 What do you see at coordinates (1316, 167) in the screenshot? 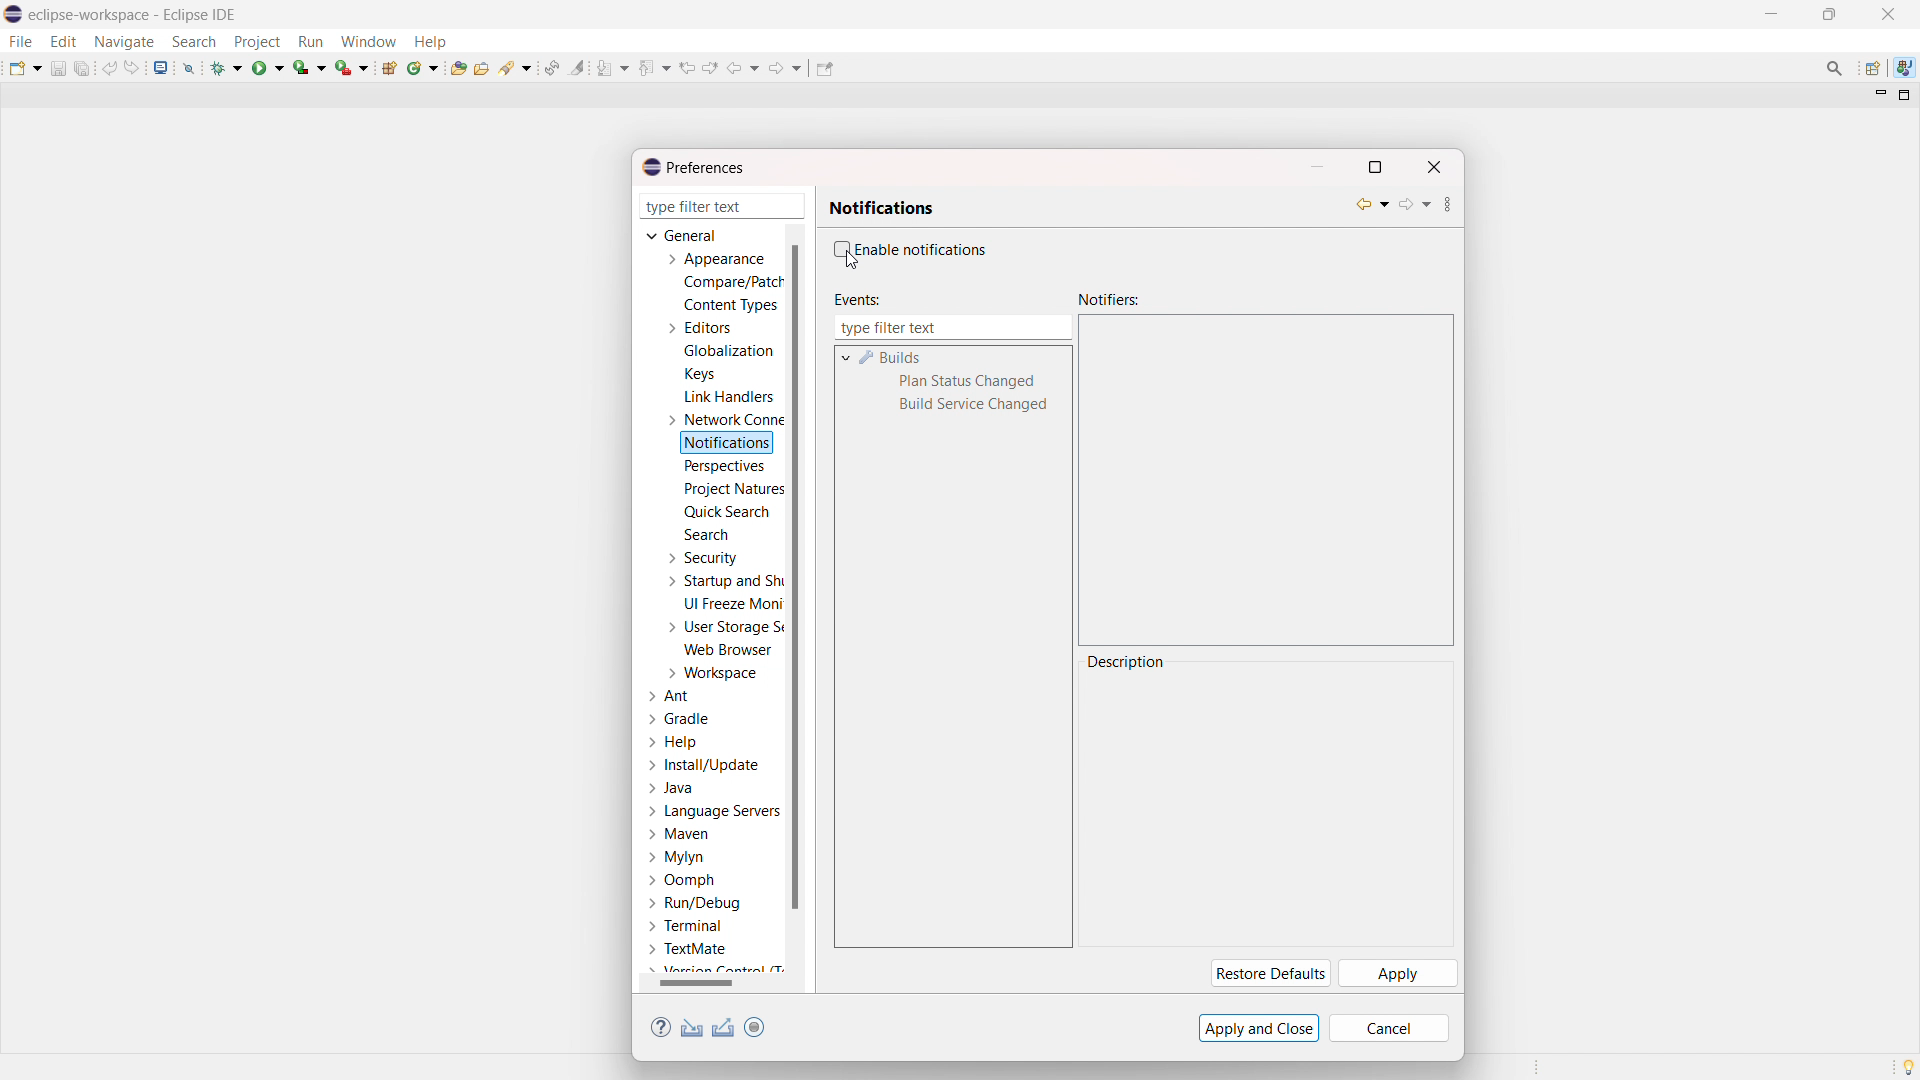
I see `minimize dialogbox` at bounding box center [1316, 167].